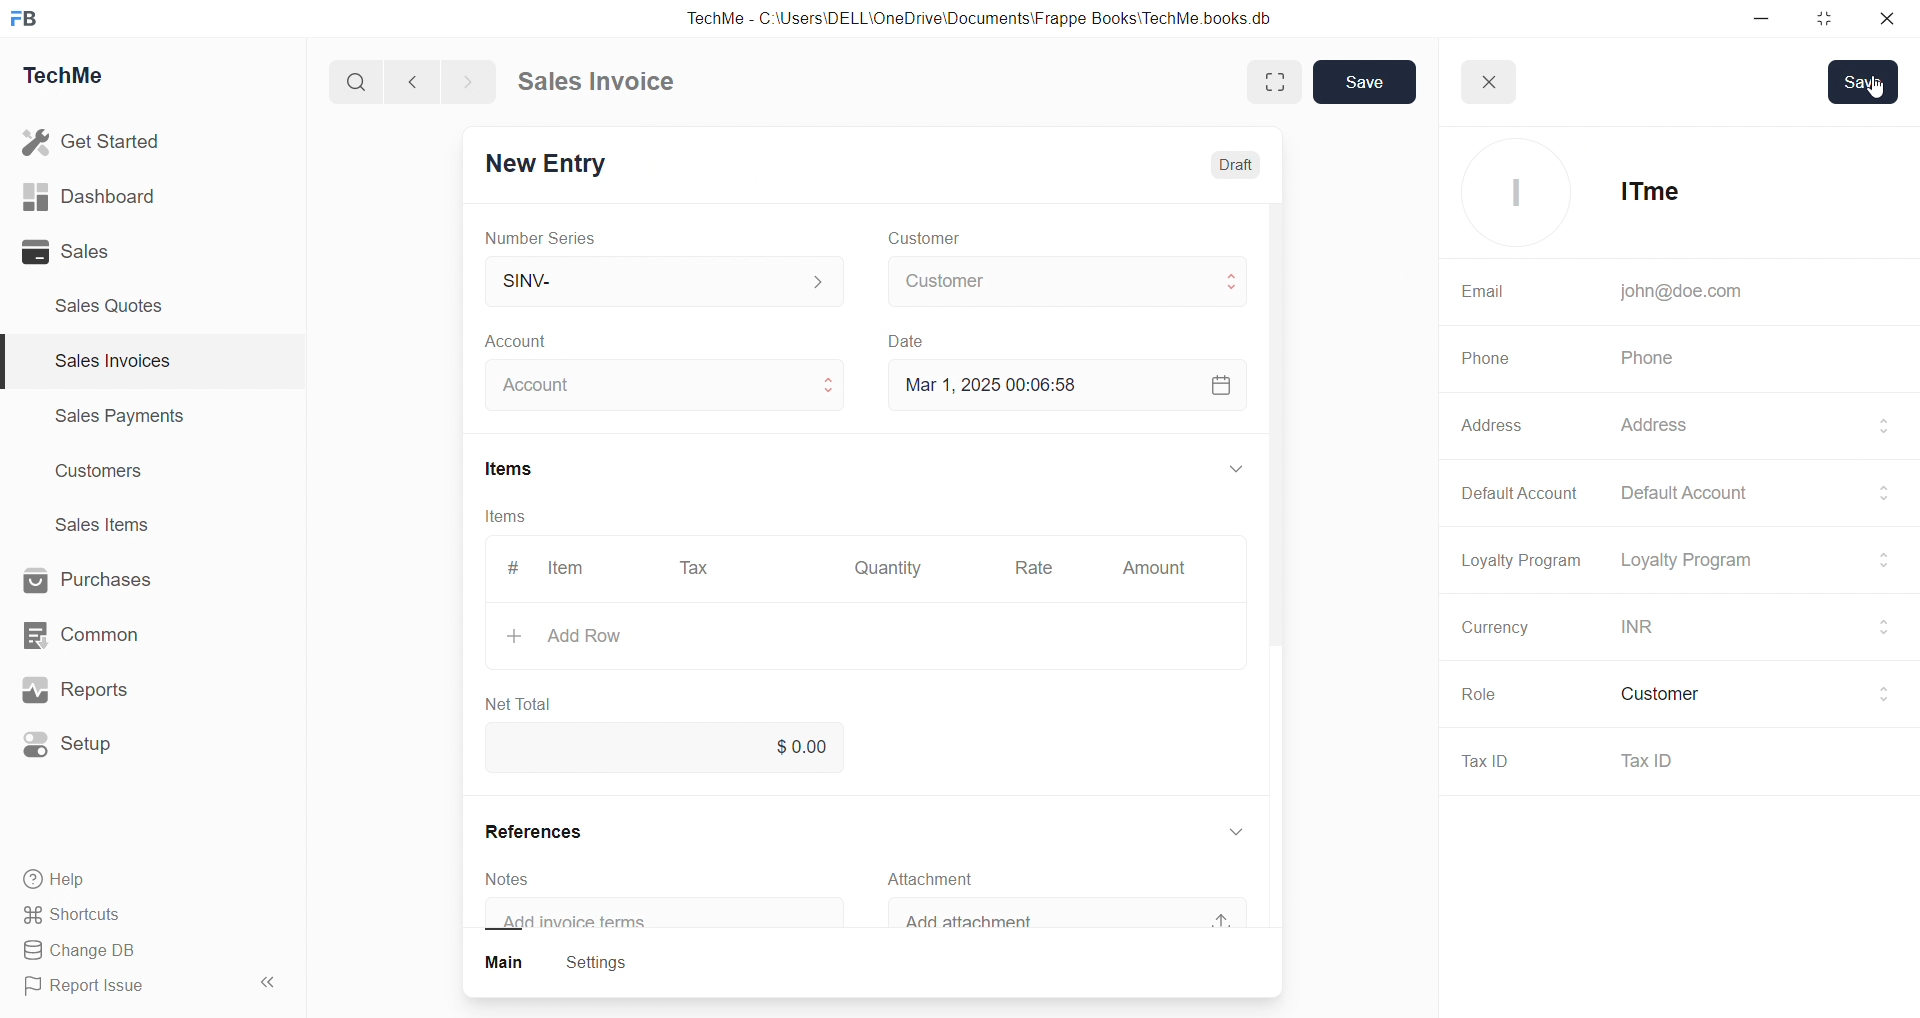  I want to click on ws Reports, so click(94, 690).